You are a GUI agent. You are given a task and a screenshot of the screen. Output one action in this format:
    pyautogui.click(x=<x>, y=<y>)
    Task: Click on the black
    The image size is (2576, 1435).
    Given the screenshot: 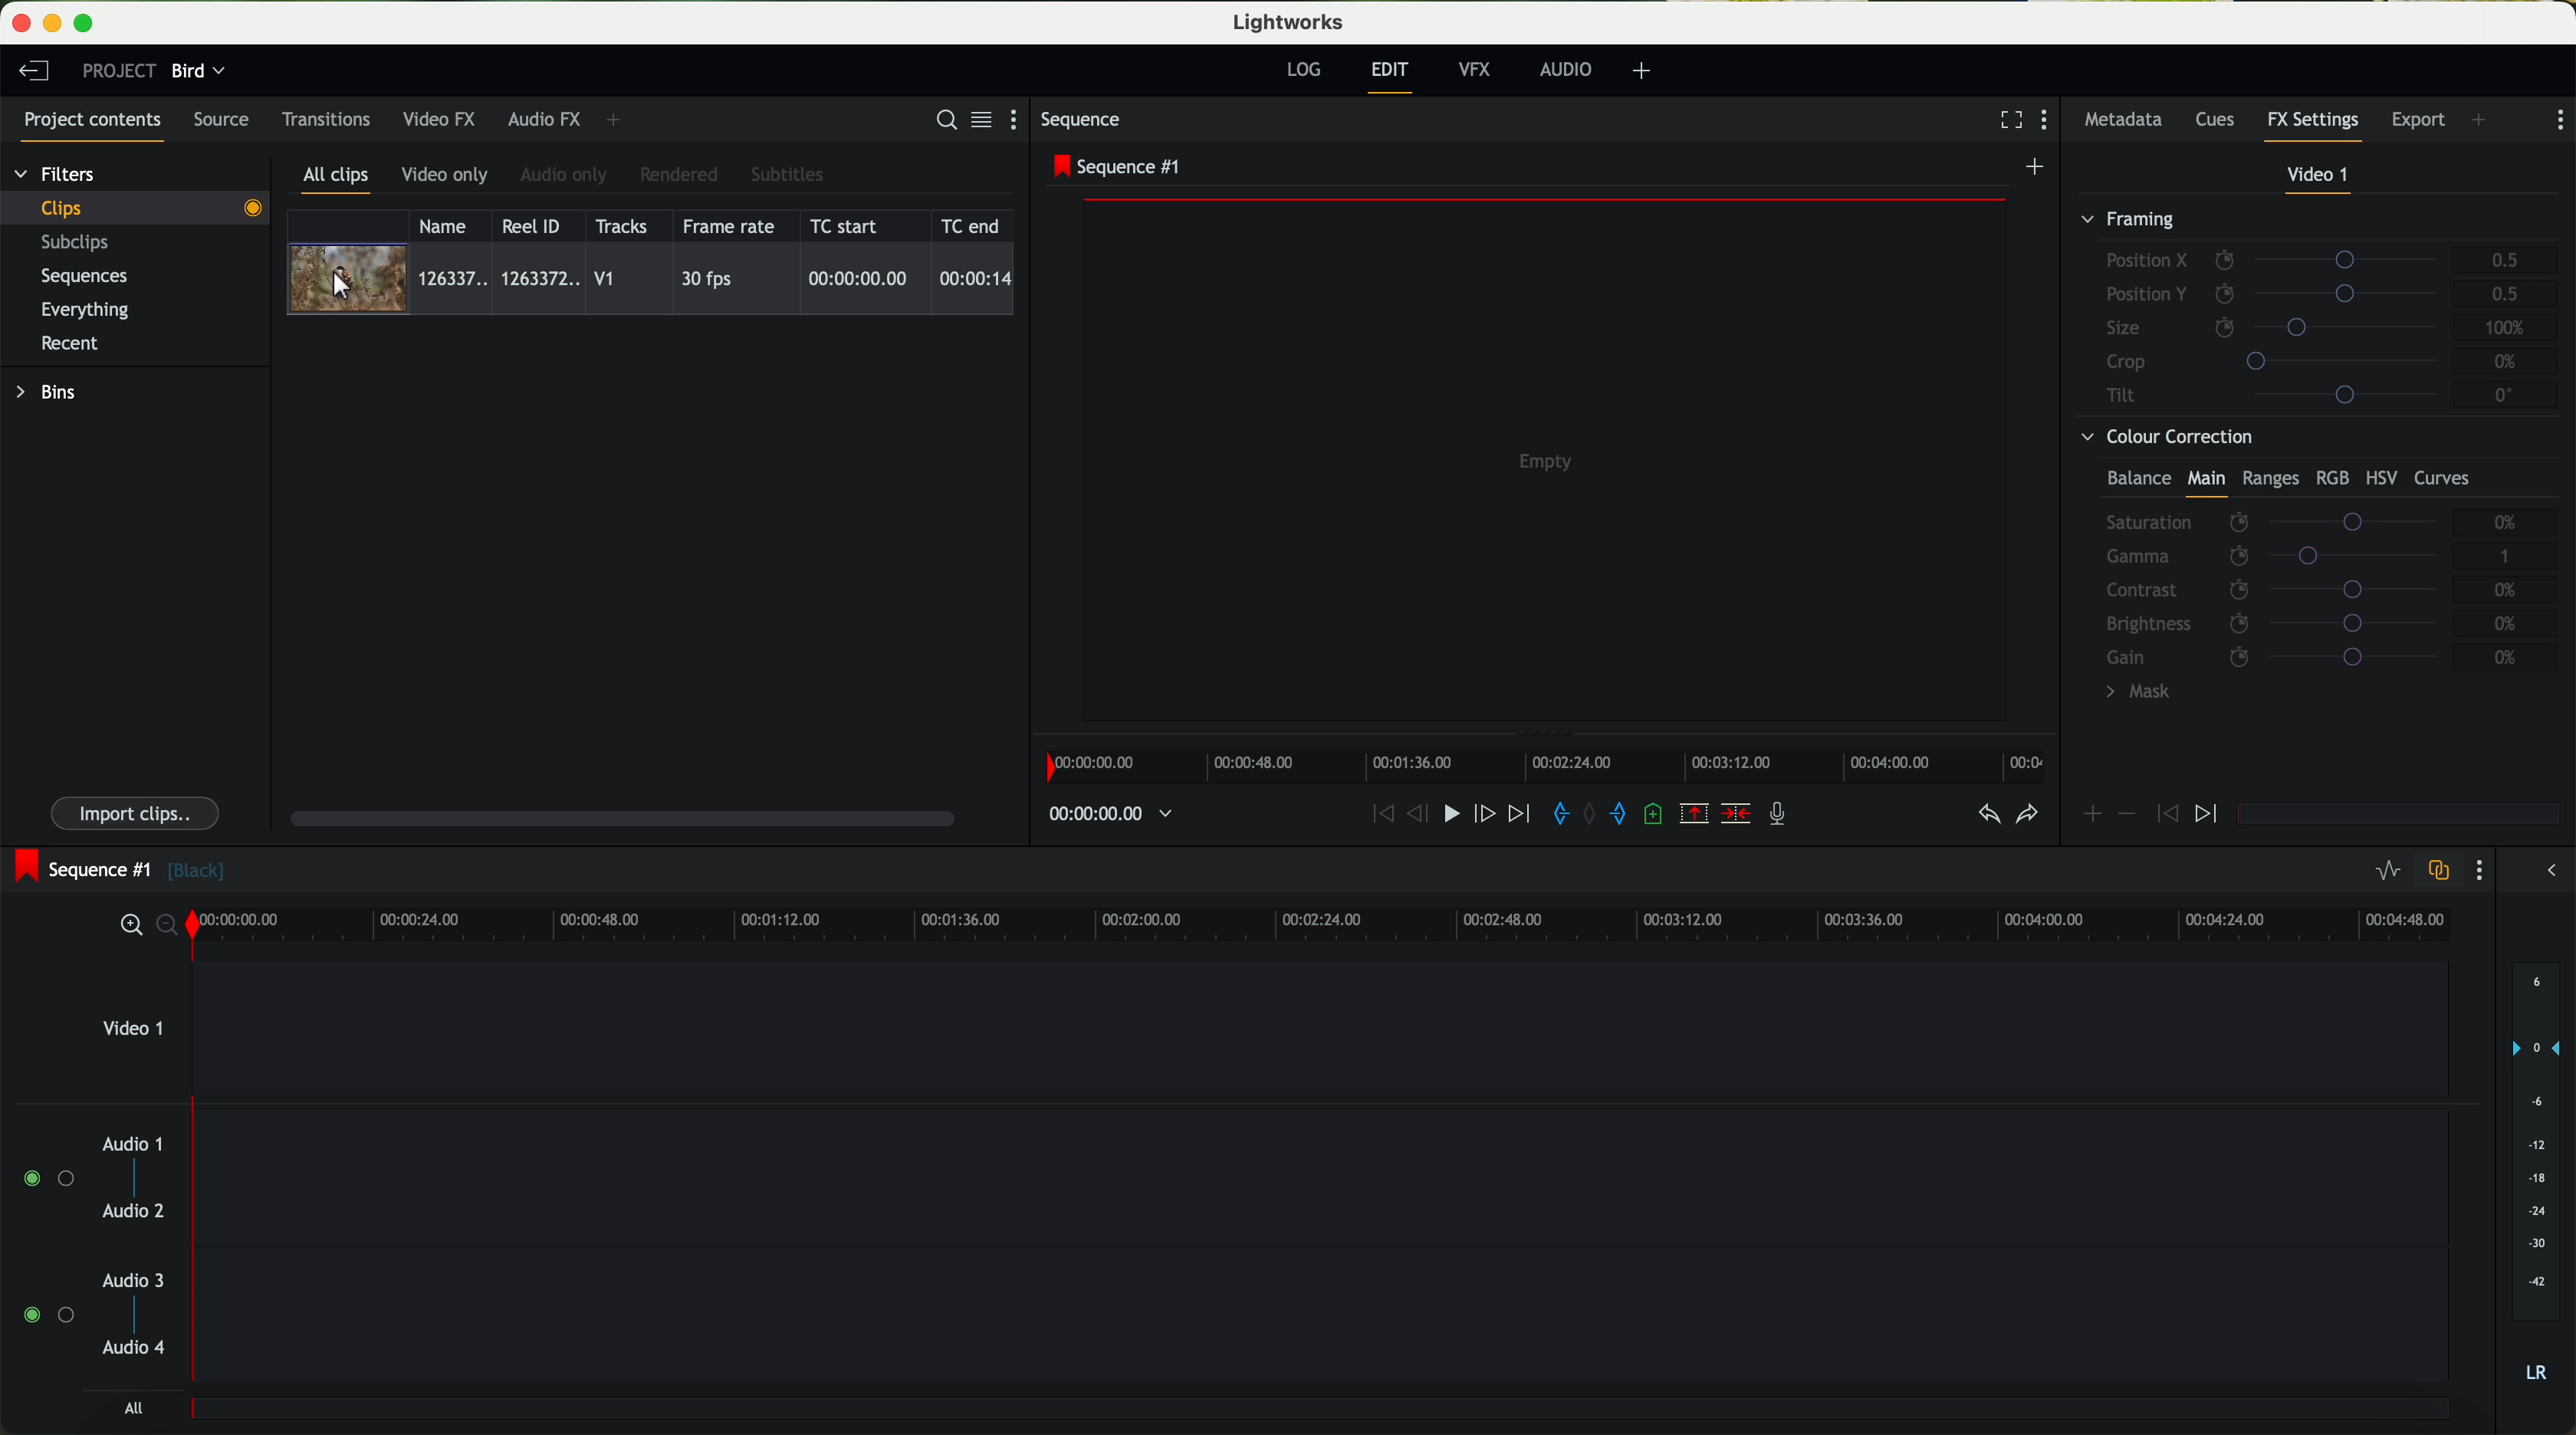 What is the action you would take?
    pyautogui.click(x=200, y=871)
    